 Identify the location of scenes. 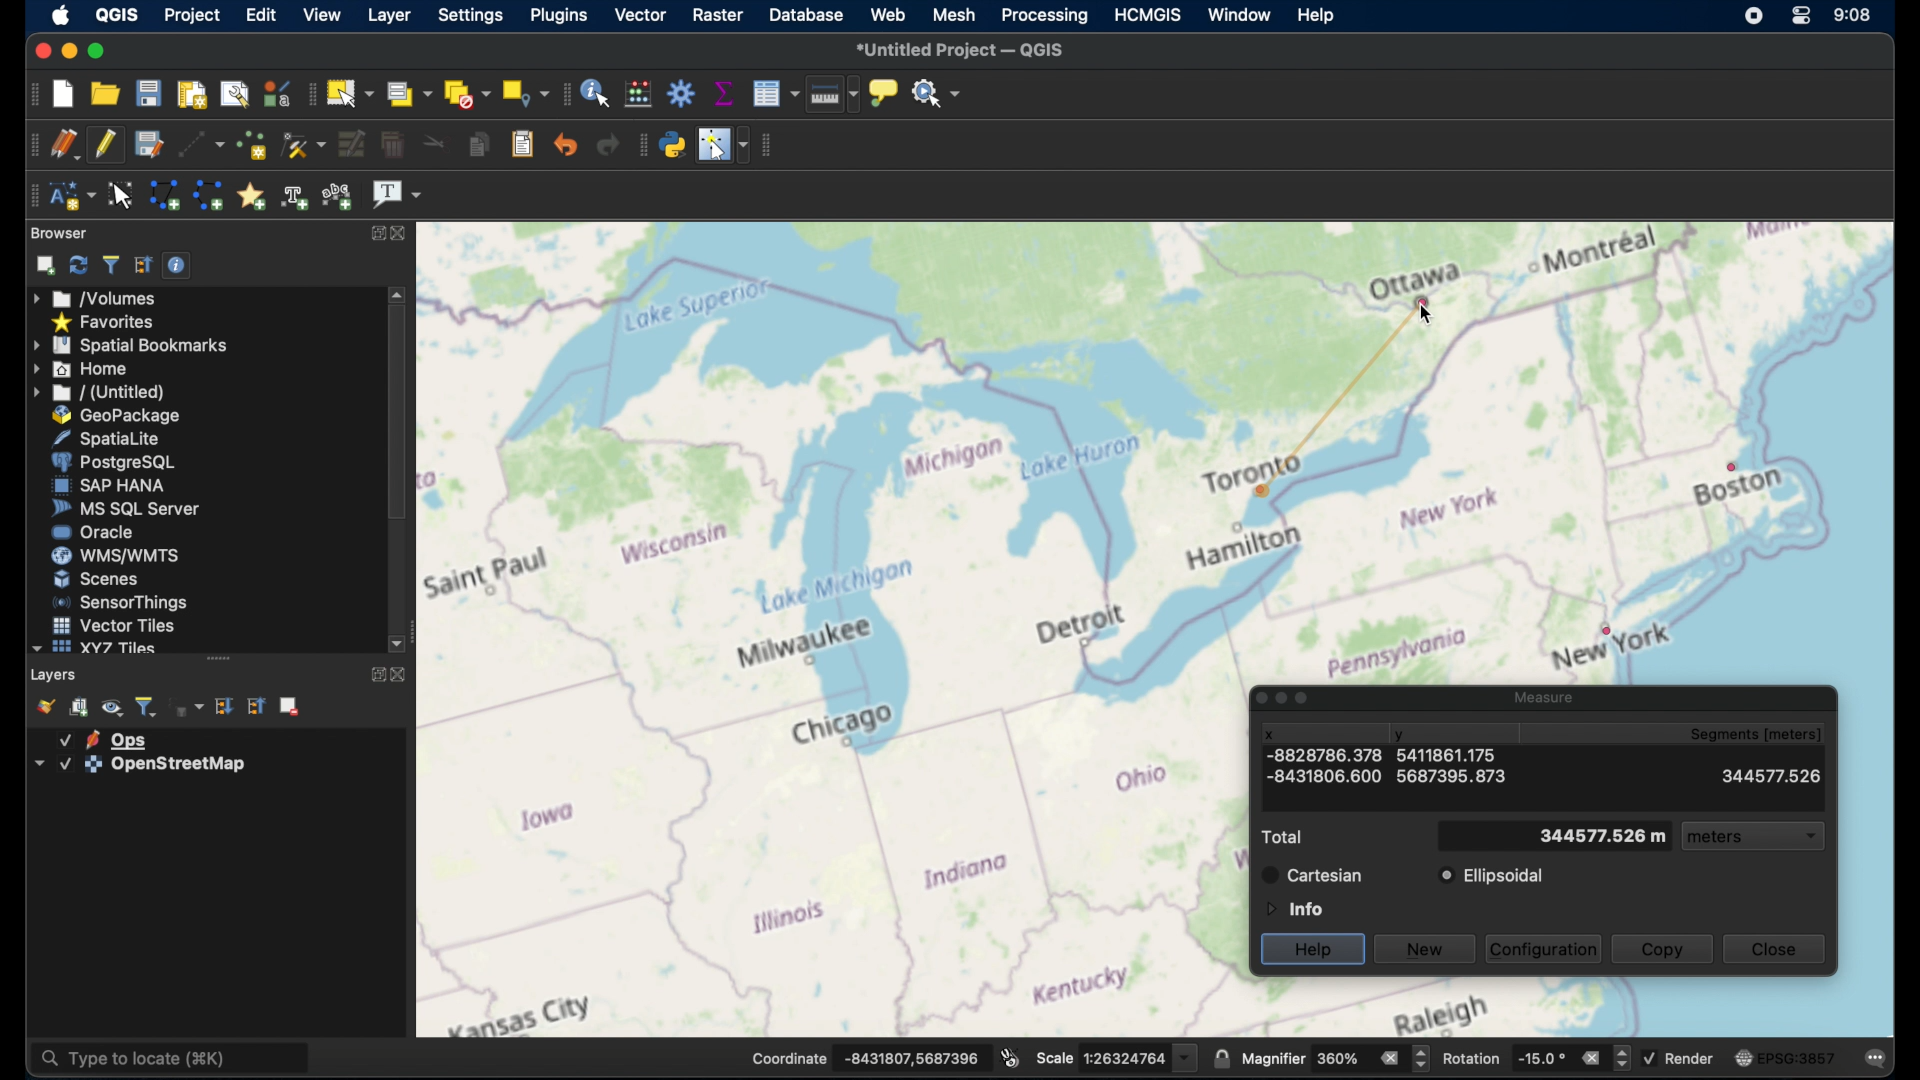
(95, 579).